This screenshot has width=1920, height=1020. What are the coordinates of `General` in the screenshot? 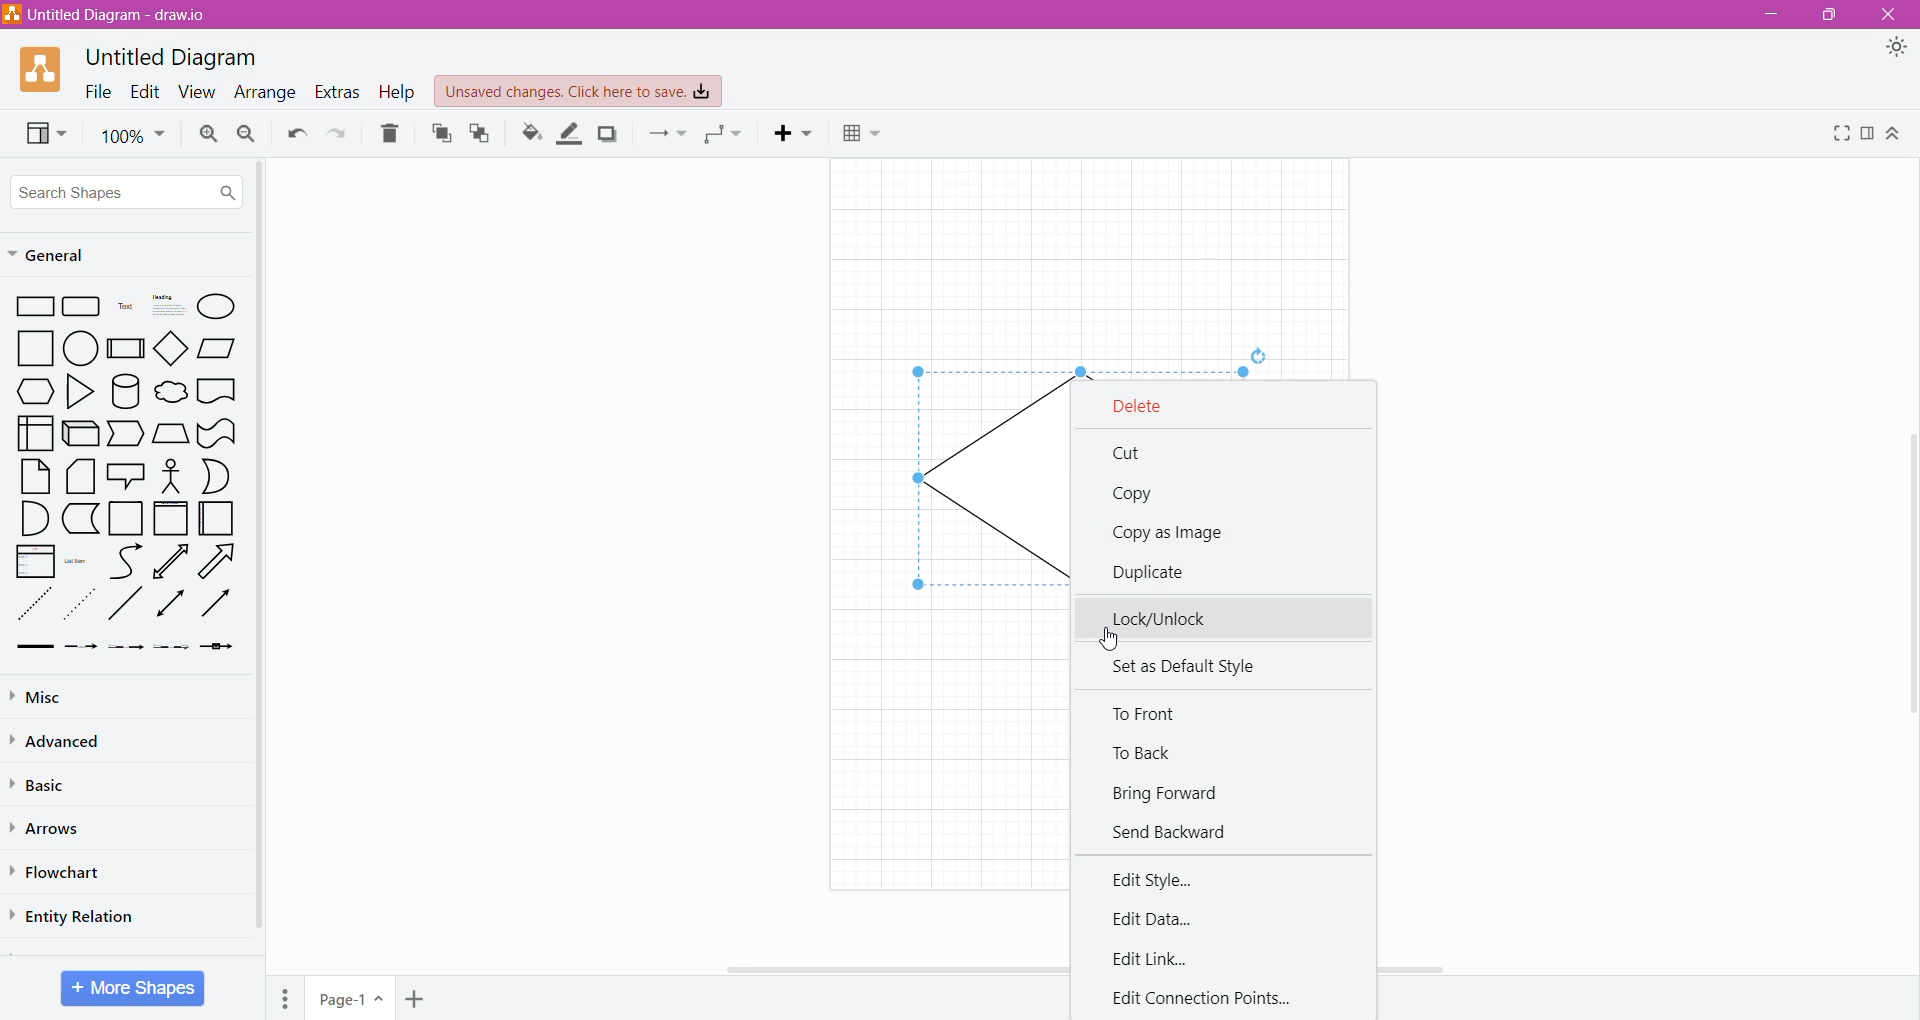 It's located at (105, 254).